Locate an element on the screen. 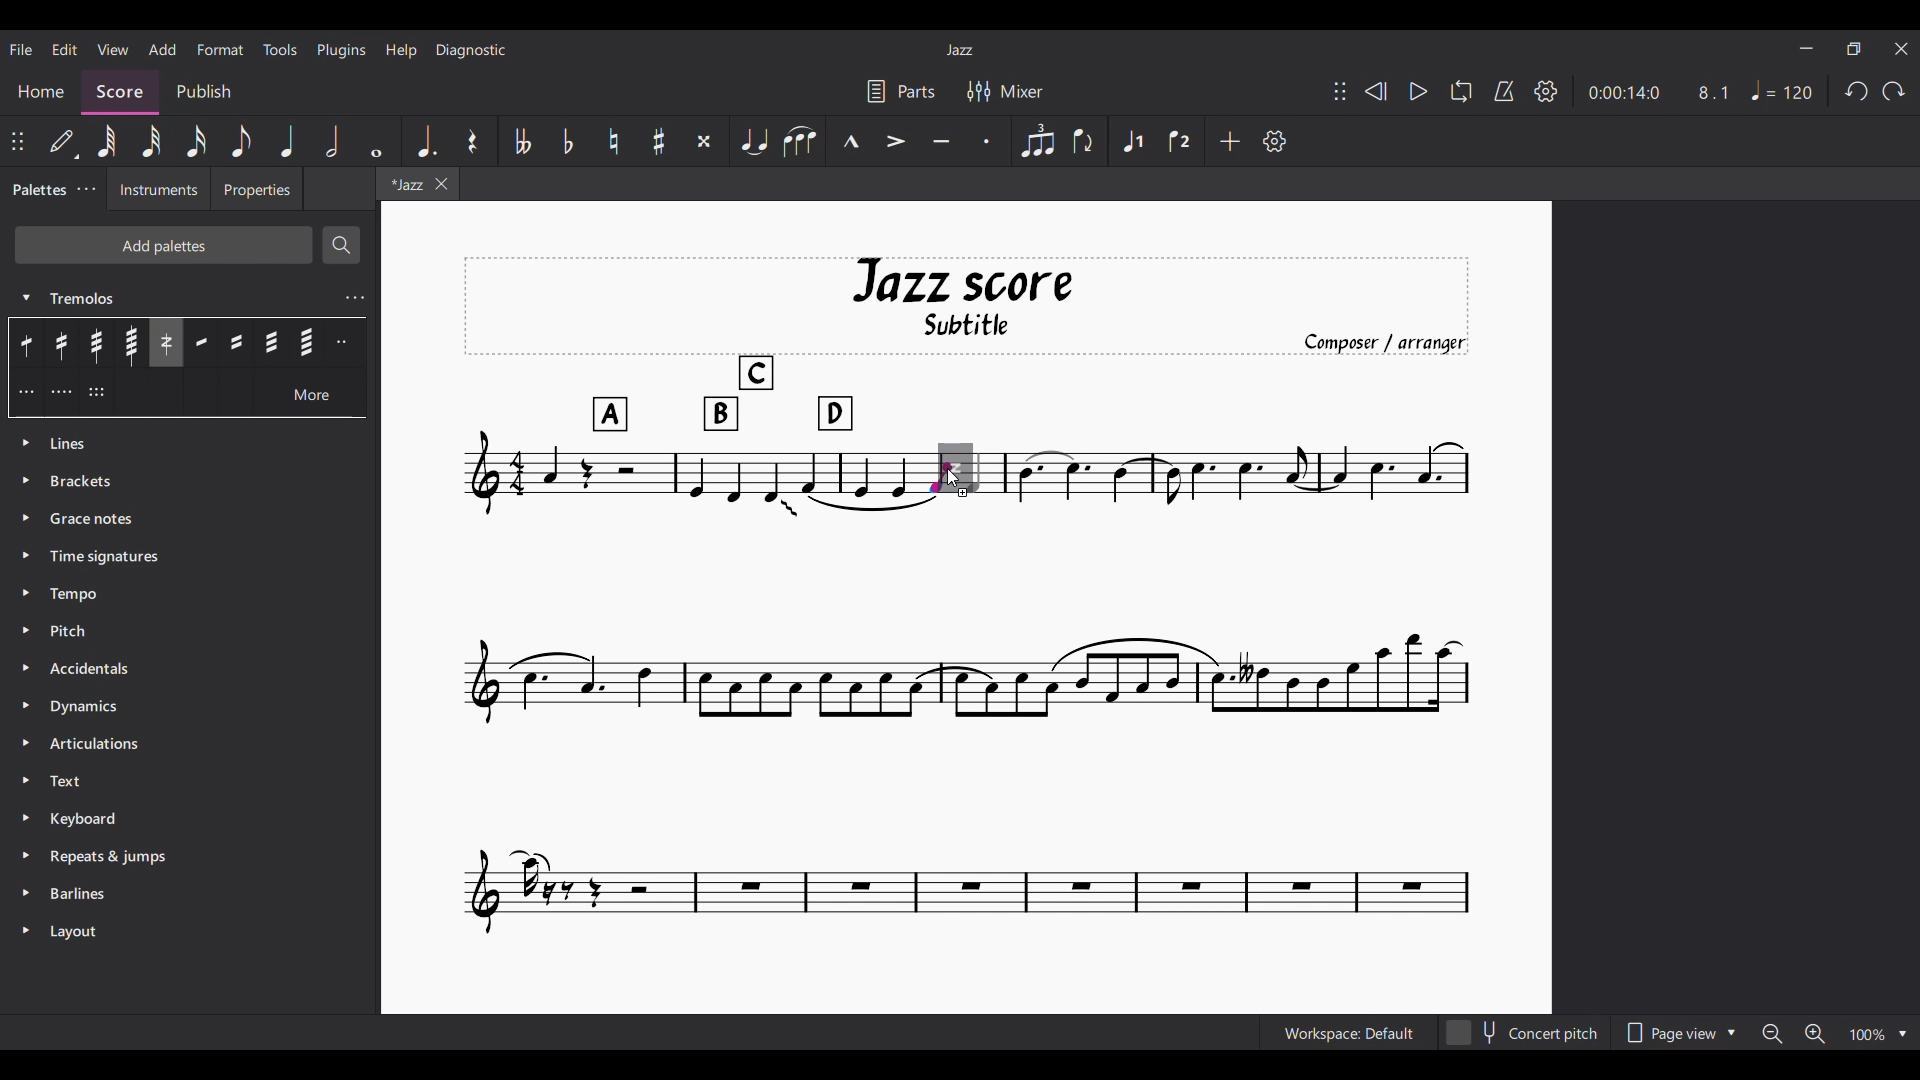 The image size is (1920, 1080). 64th between notes is located at coordinates (307, 342).